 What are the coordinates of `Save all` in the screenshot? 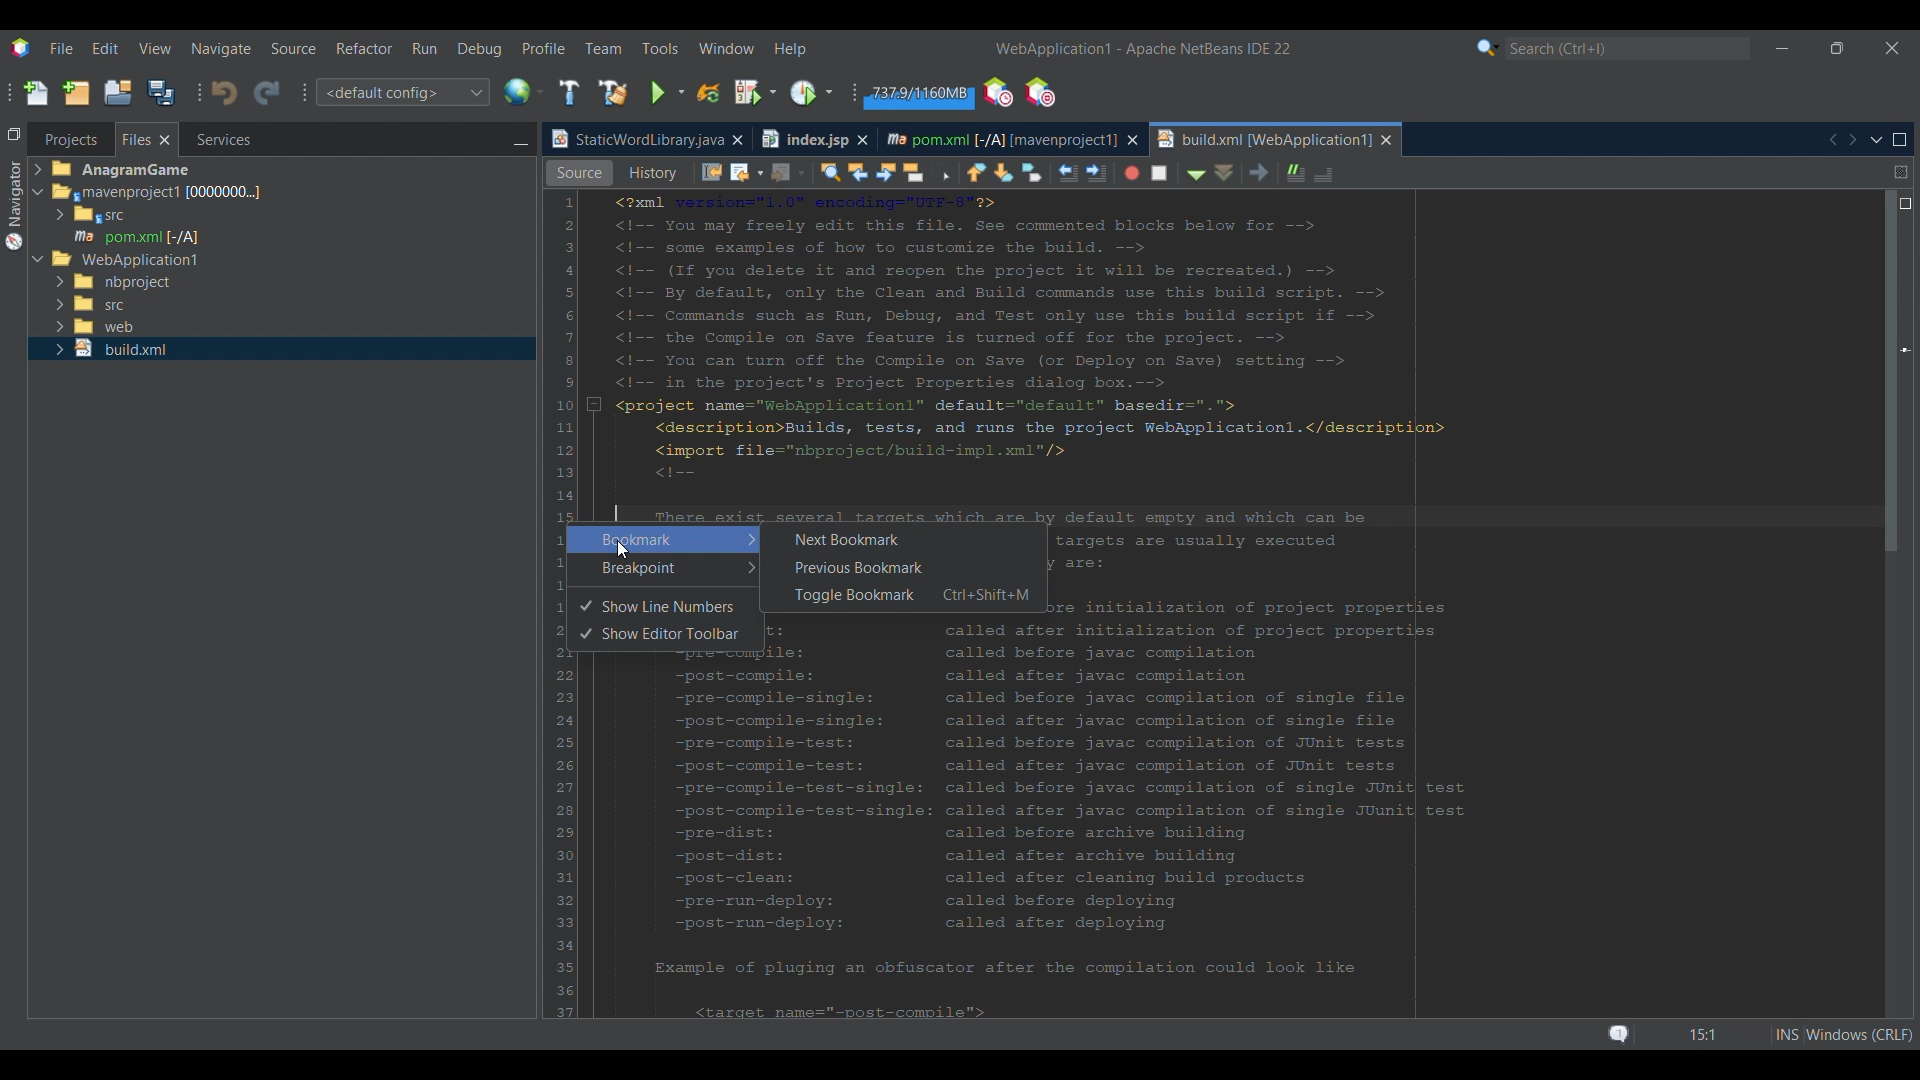 It's located at (161, 92).